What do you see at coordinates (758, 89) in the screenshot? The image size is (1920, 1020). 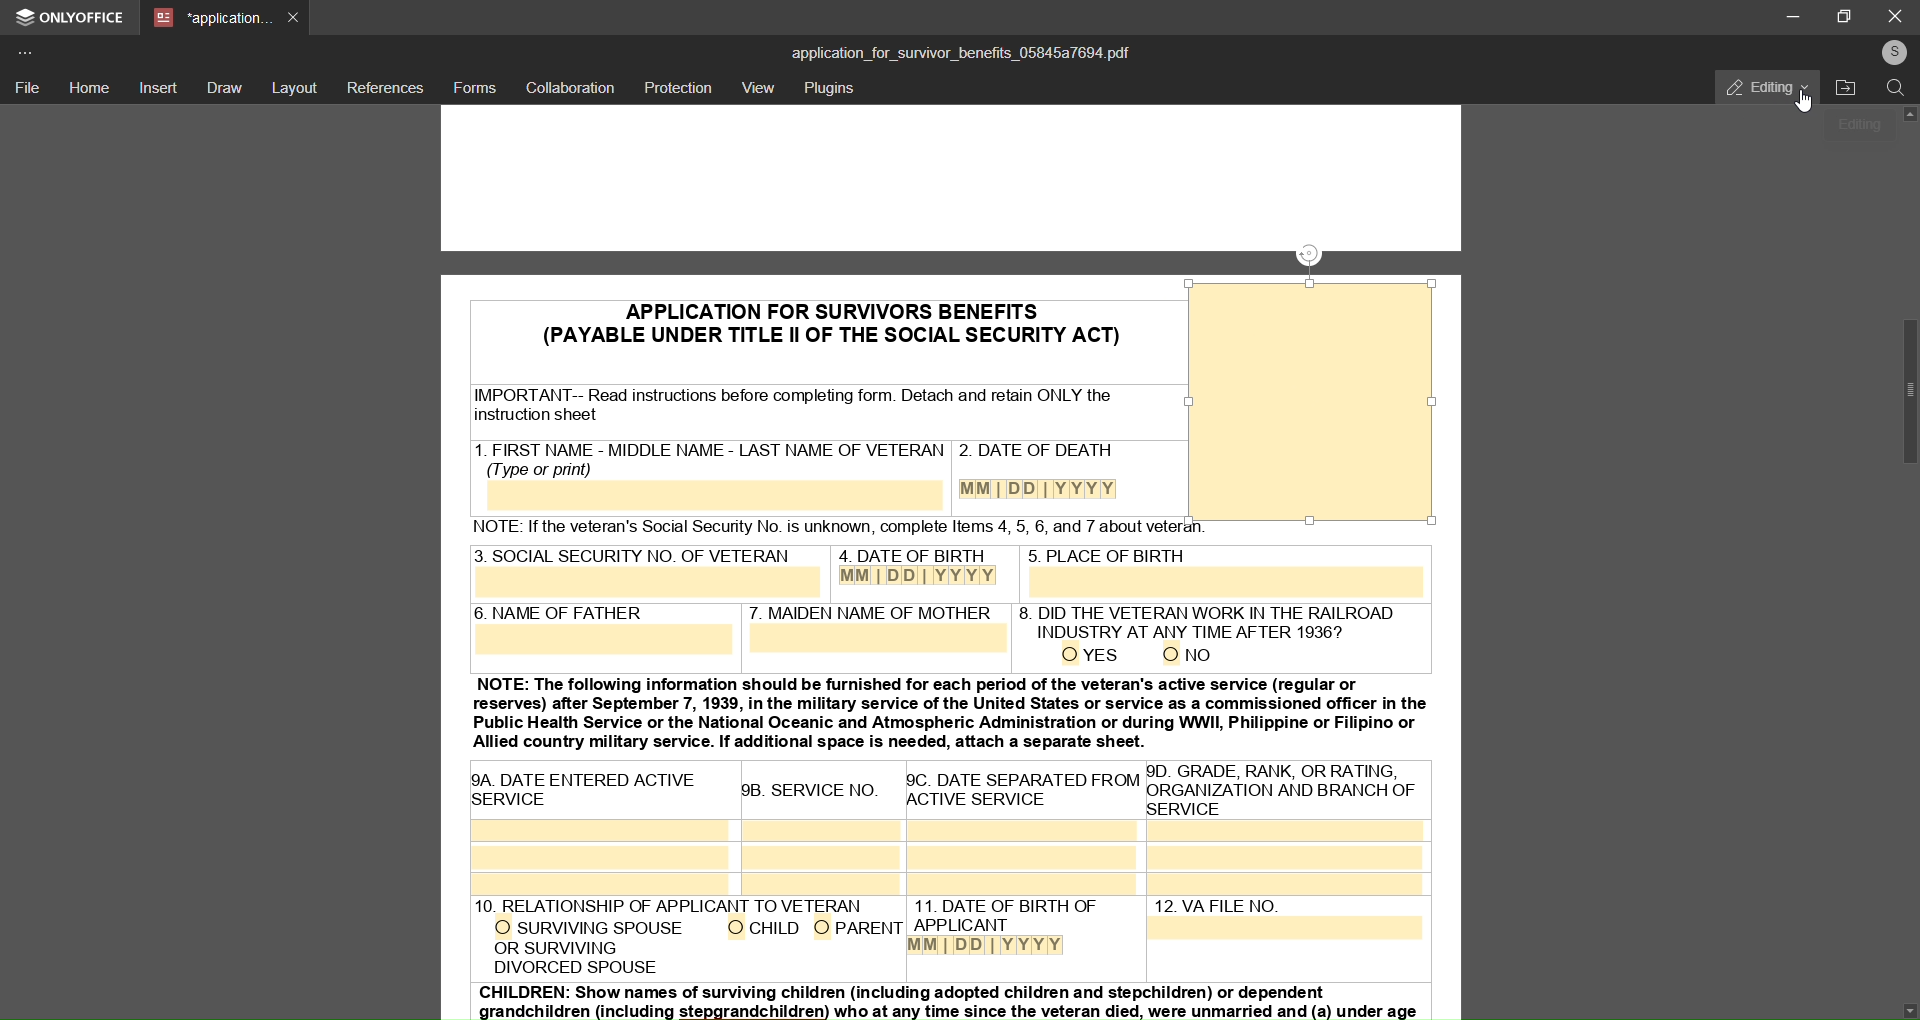 I see `view` at bounding box center [758, 89].